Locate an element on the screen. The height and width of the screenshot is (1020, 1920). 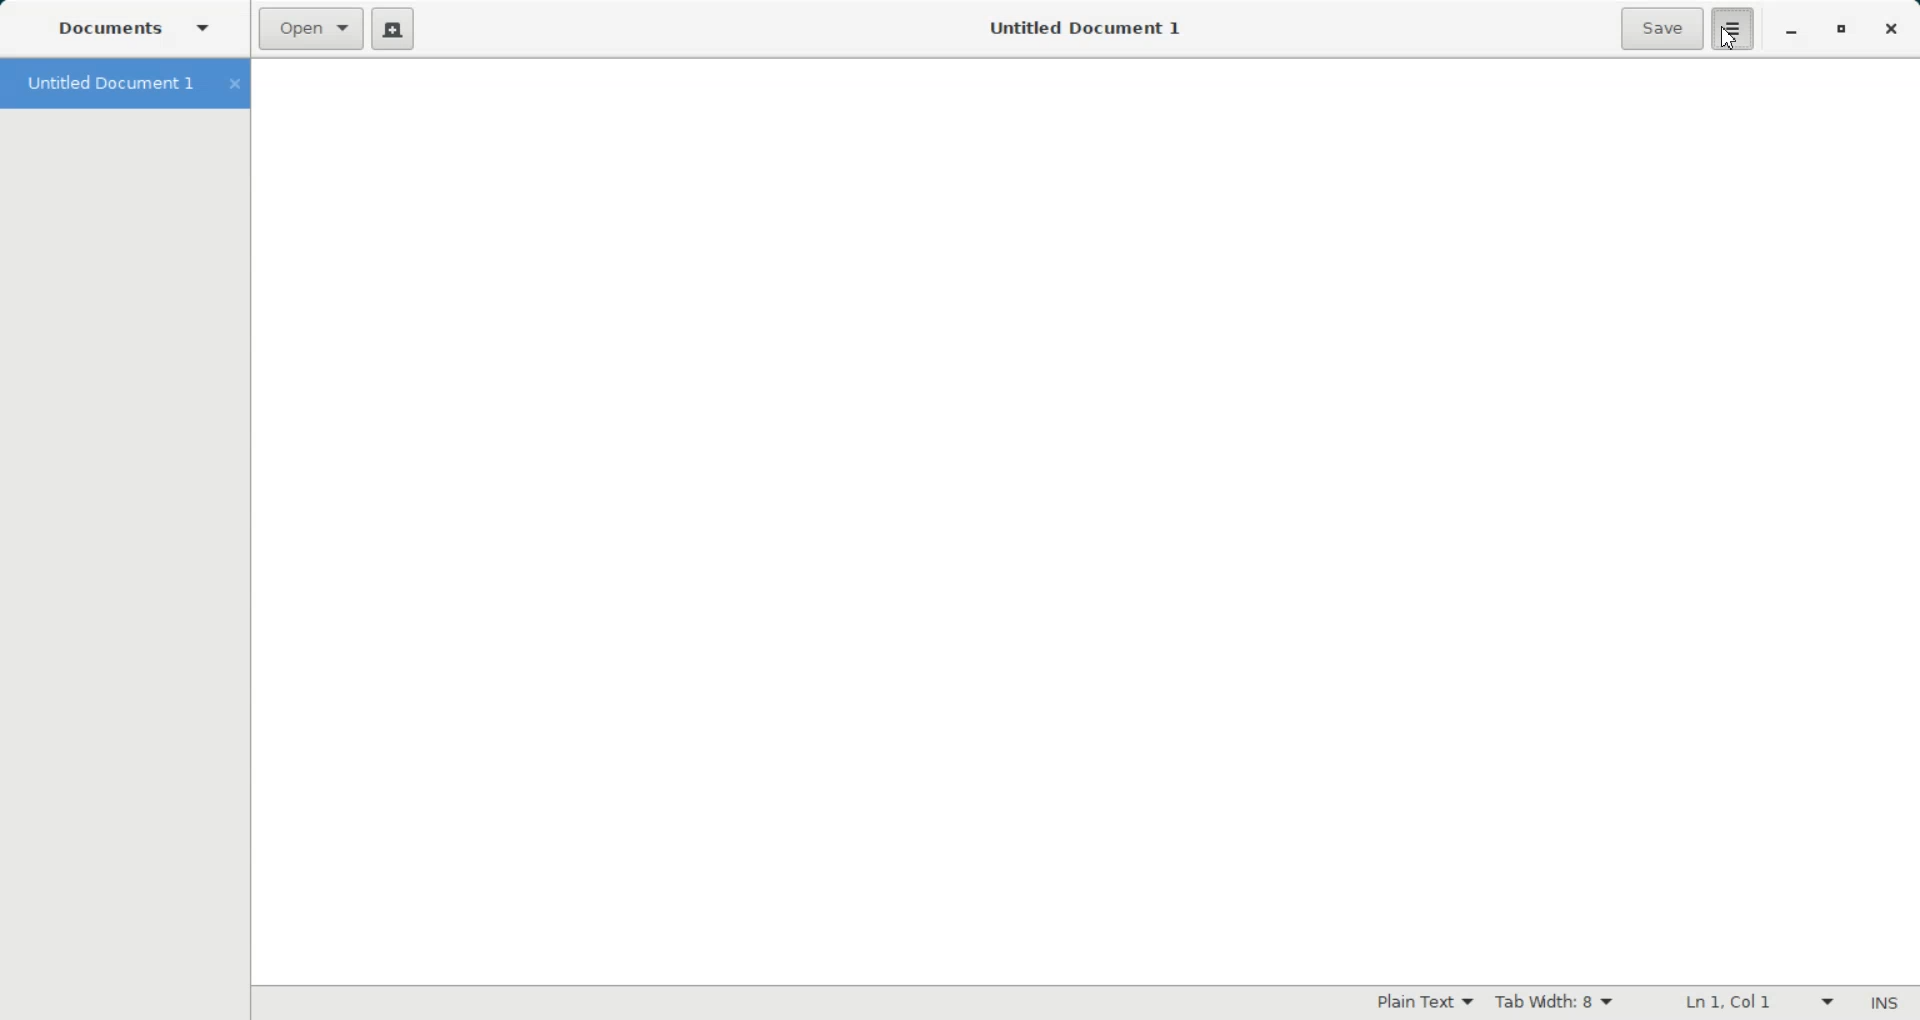
Open a file is located at coordinates (311, 29).